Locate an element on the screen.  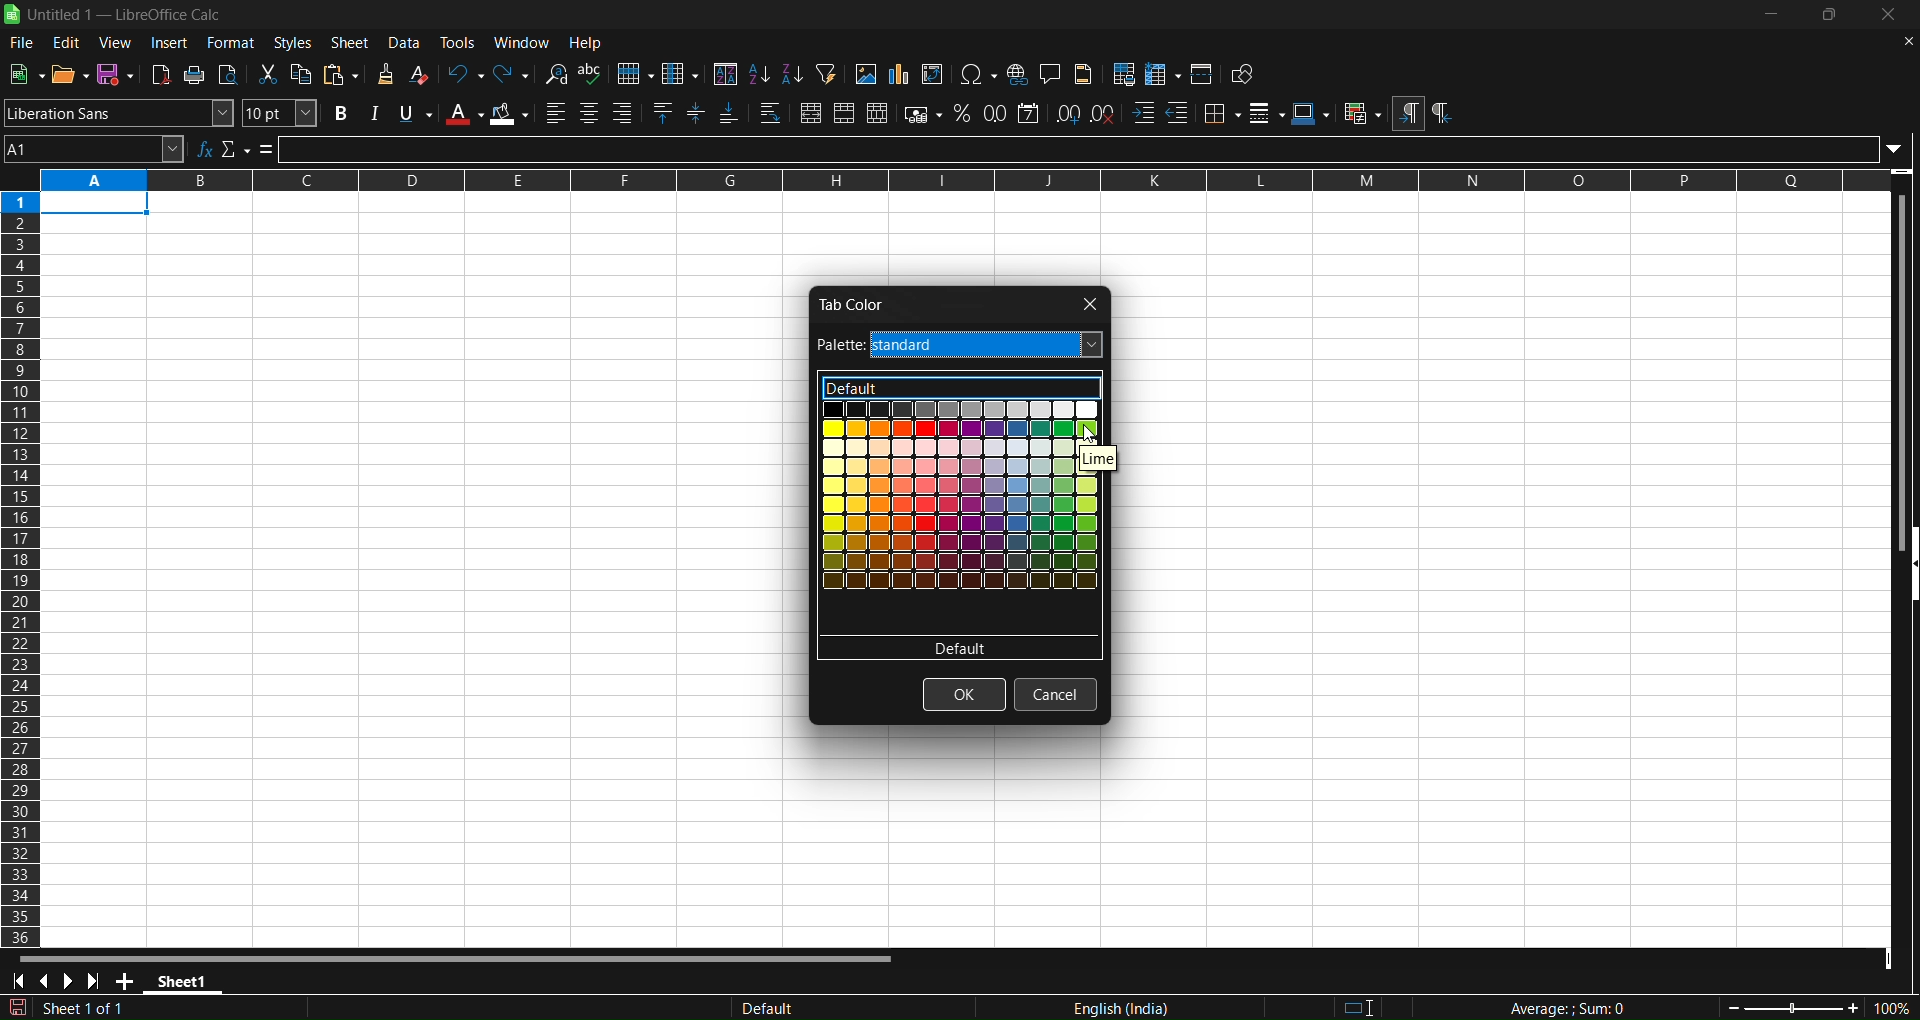
input line is located at coordinates (1095, 148).